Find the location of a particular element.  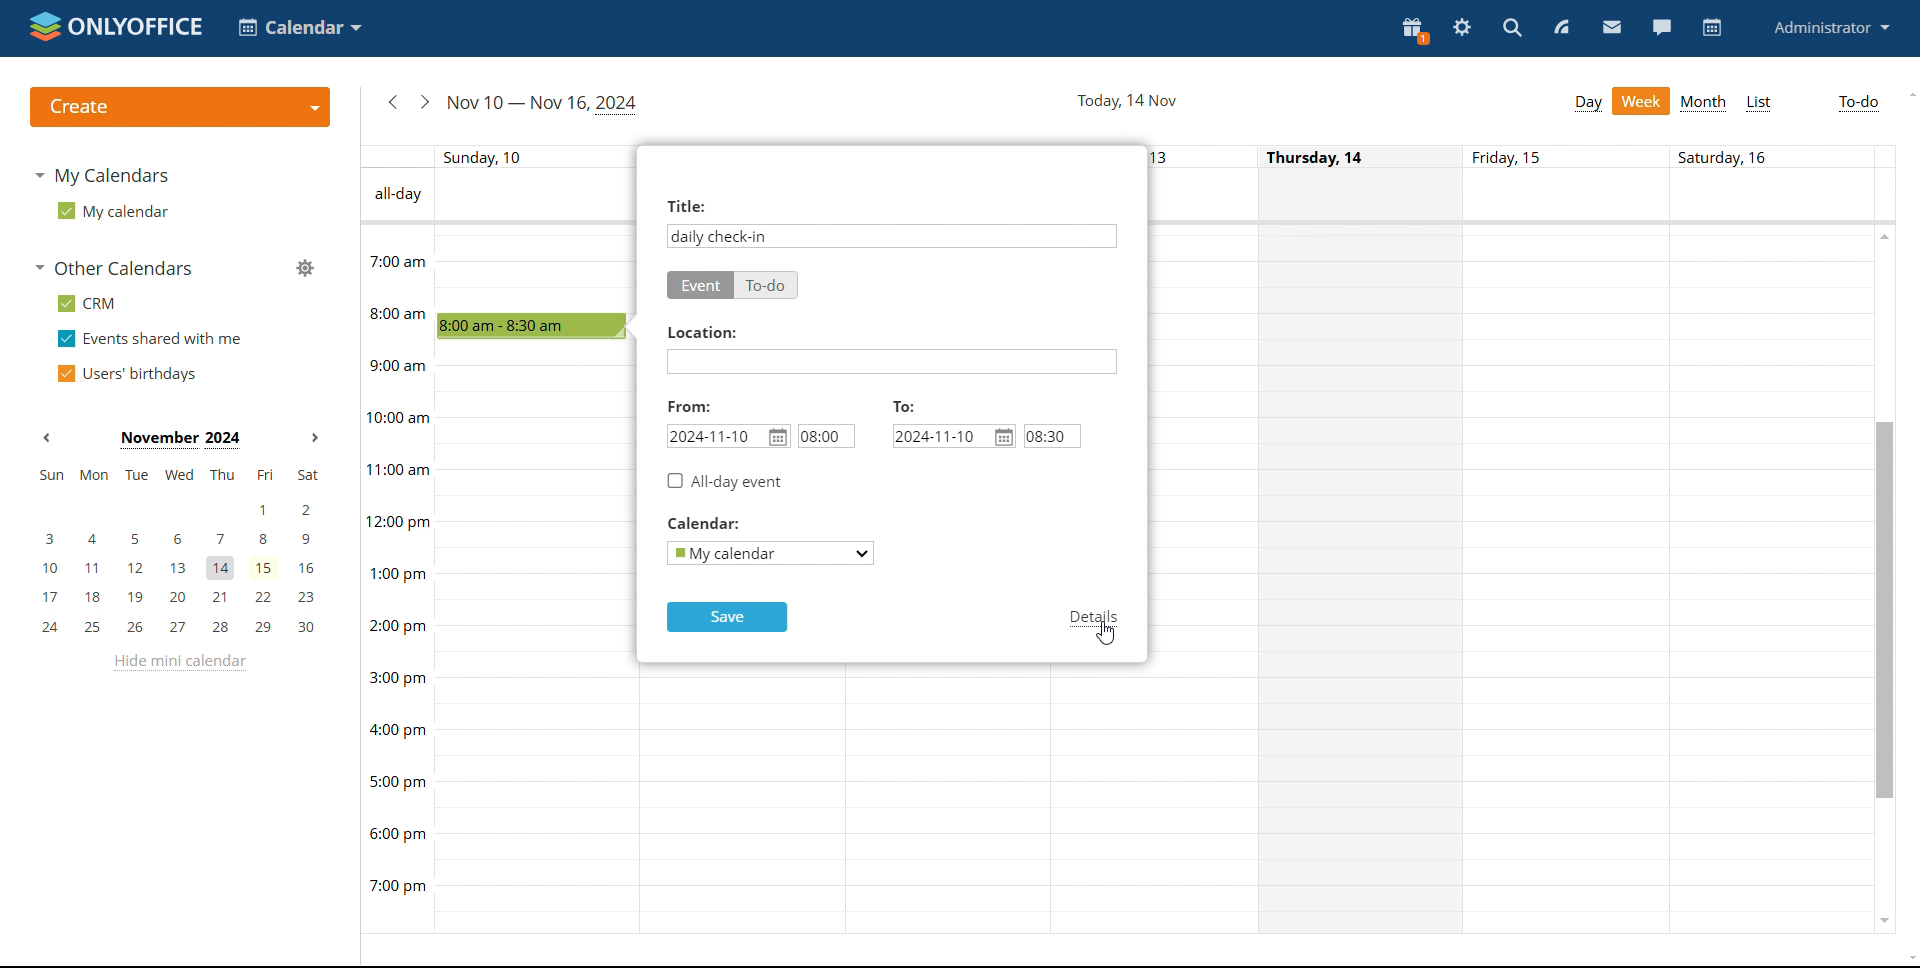

users' birthdays is located at coordinates (126, 374).